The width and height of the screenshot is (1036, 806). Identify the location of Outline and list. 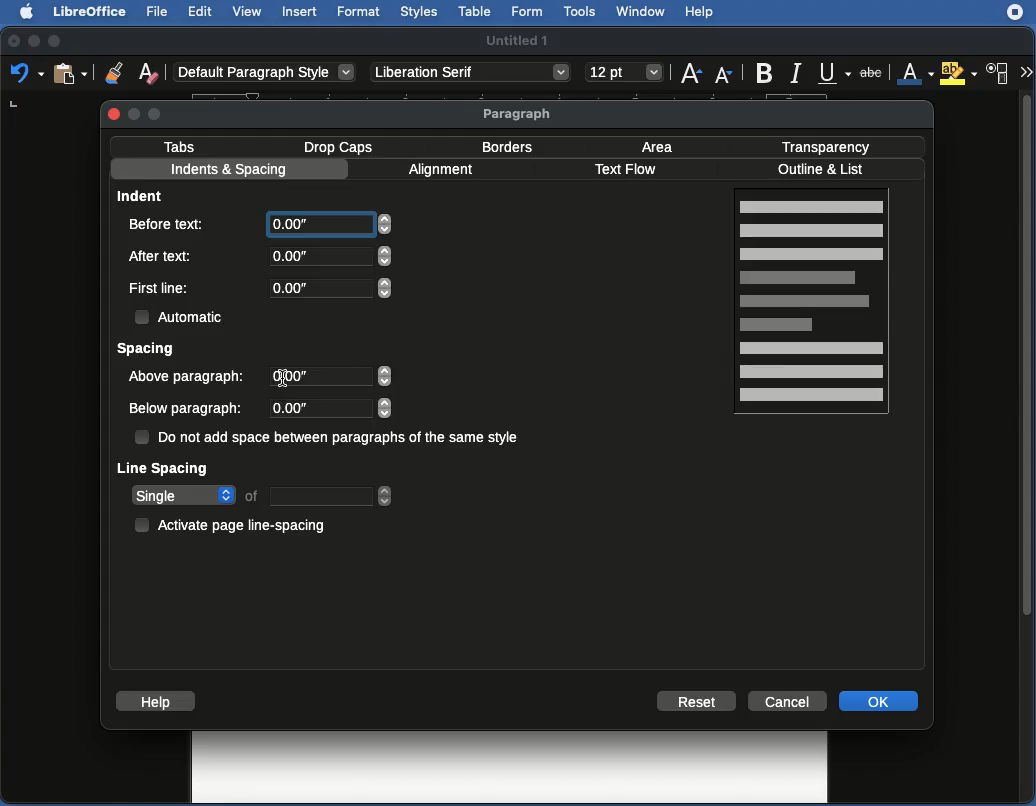
(824, 170).